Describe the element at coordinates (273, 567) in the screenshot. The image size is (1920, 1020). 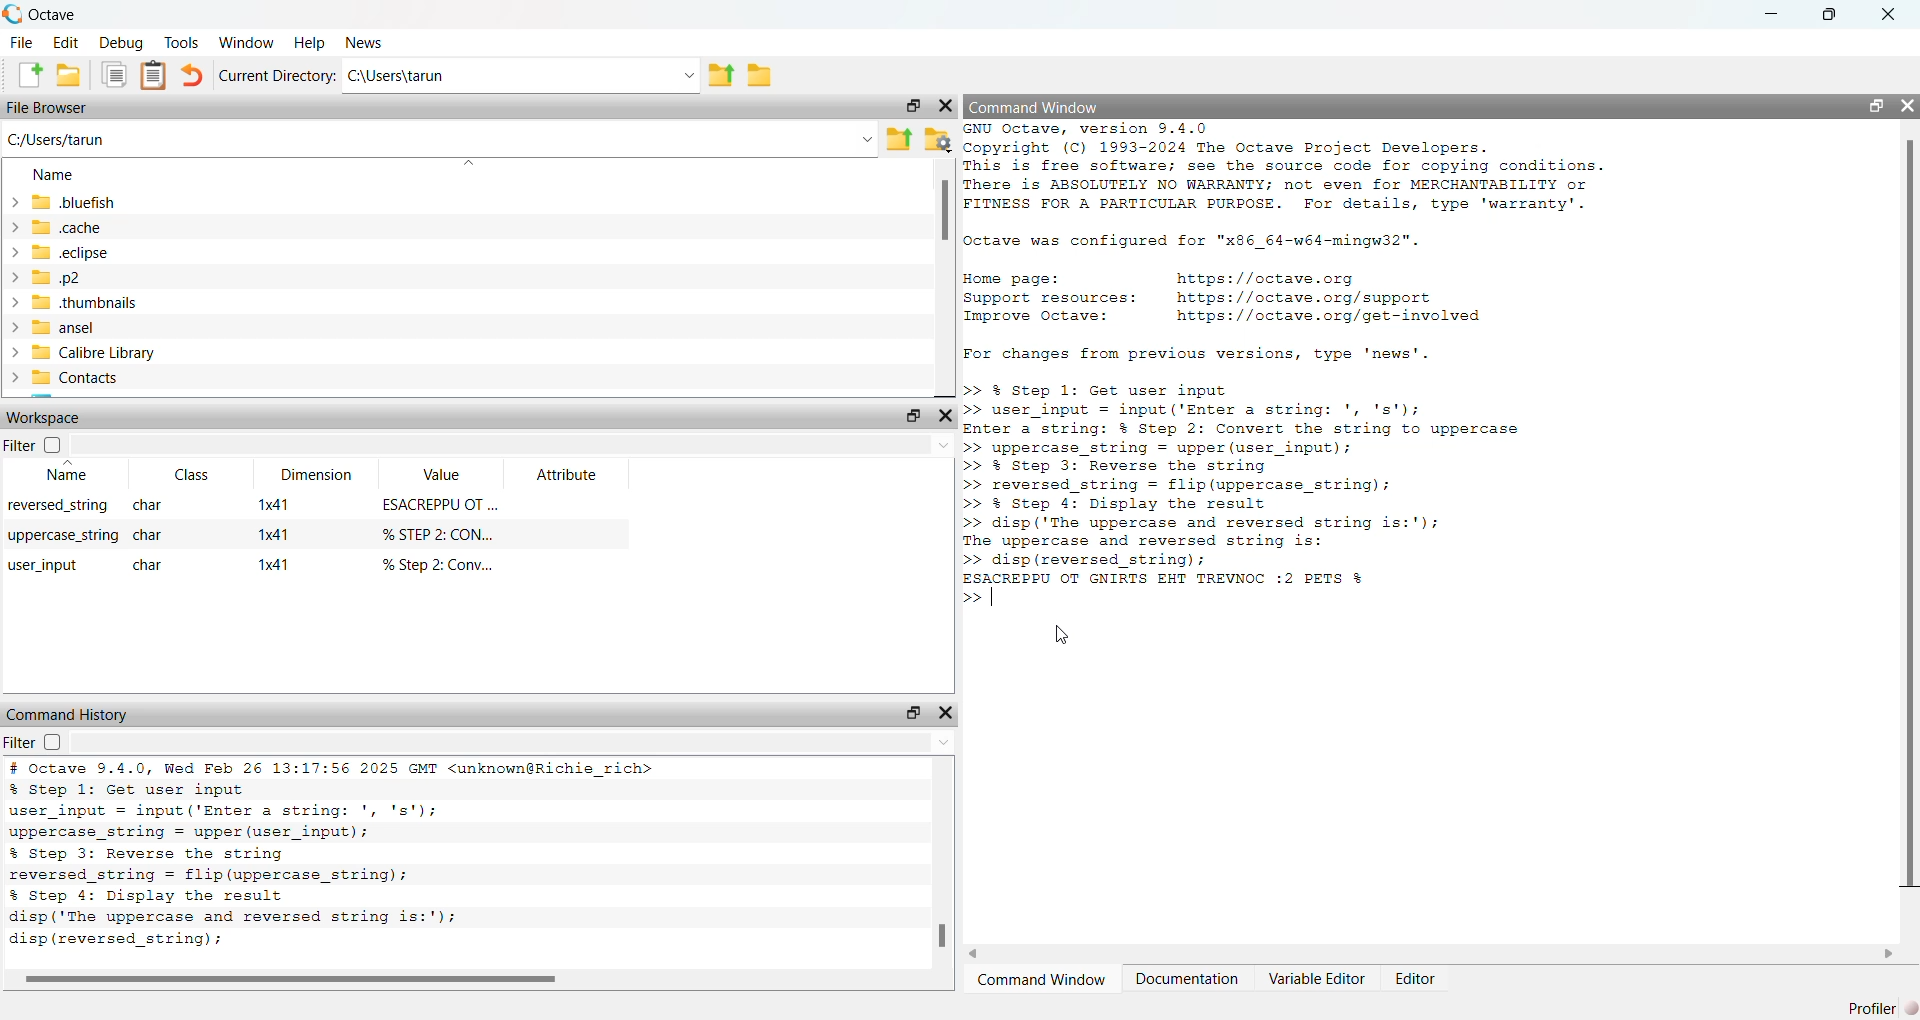
I see `1x41` at that location.